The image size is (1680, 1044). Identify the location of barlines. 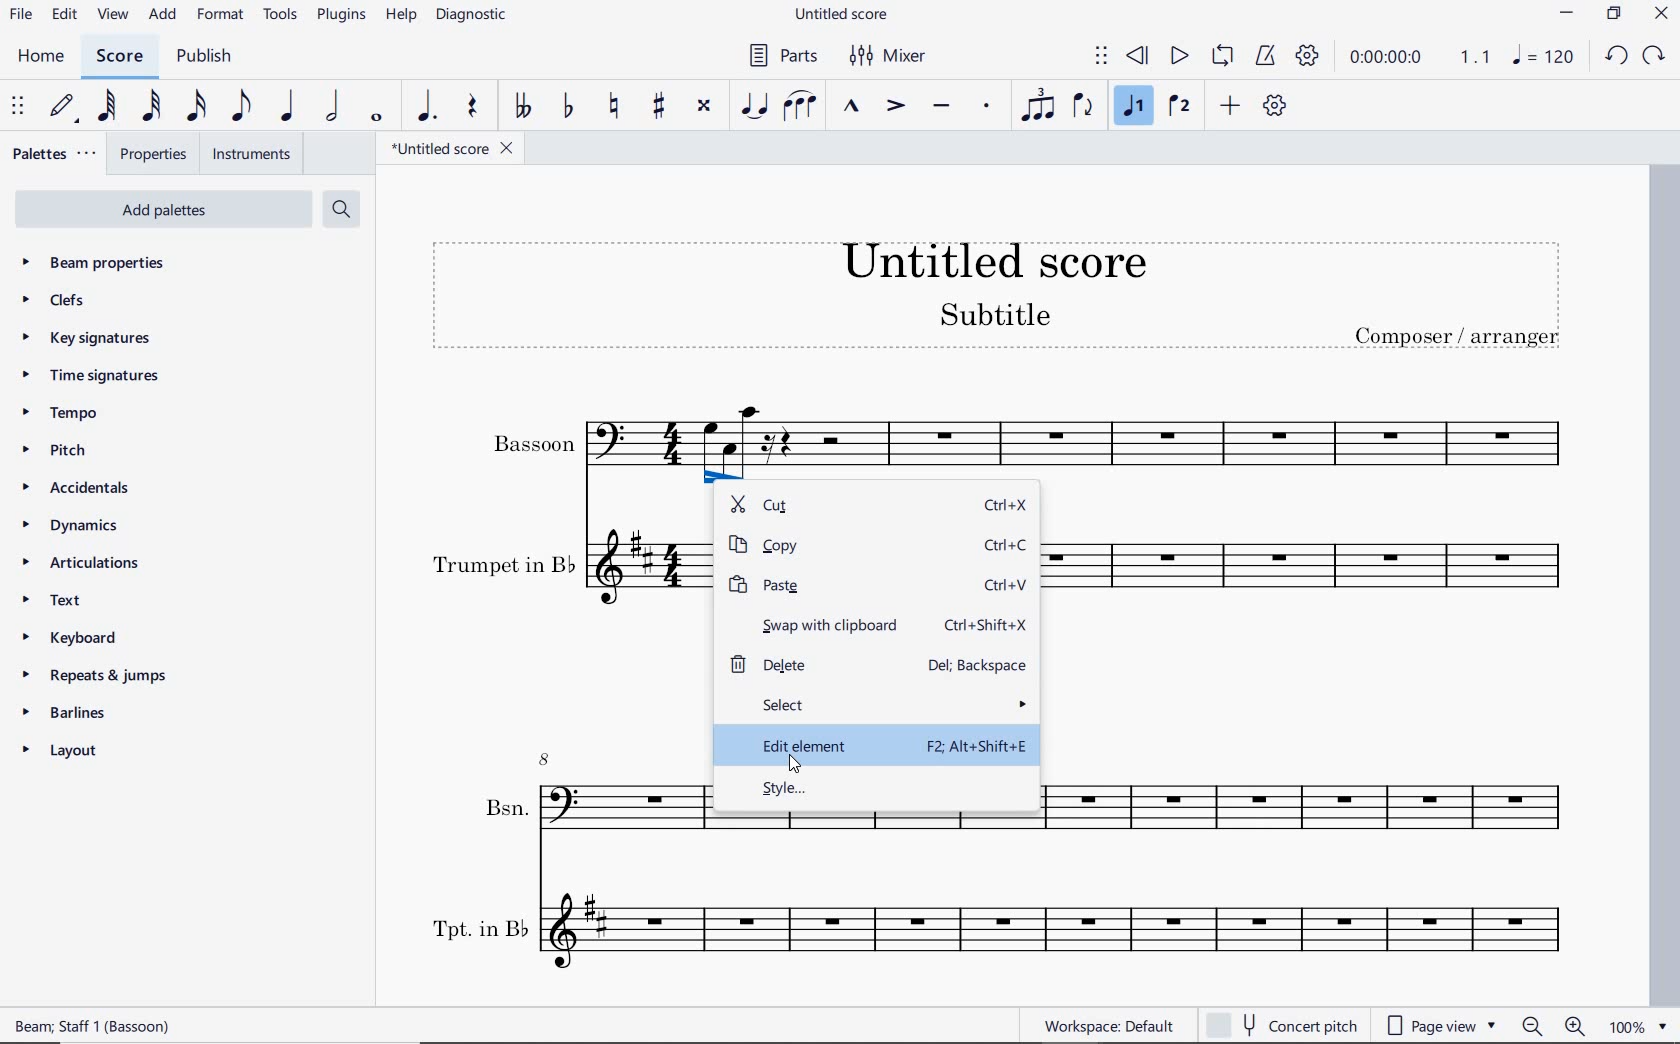
(66, 714).